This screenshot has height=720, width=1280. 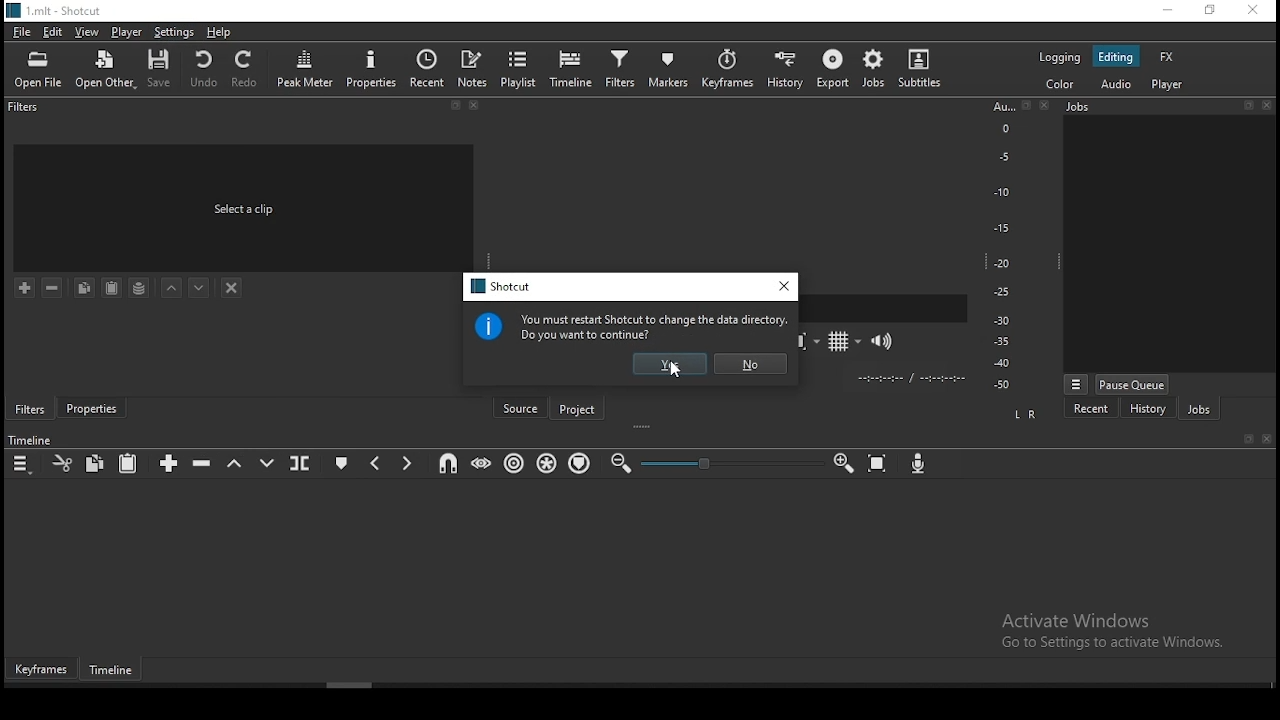 What do you see at coordinates (246, 206) in the screenshot?
I see `comments` at bounding box center [246, 206].